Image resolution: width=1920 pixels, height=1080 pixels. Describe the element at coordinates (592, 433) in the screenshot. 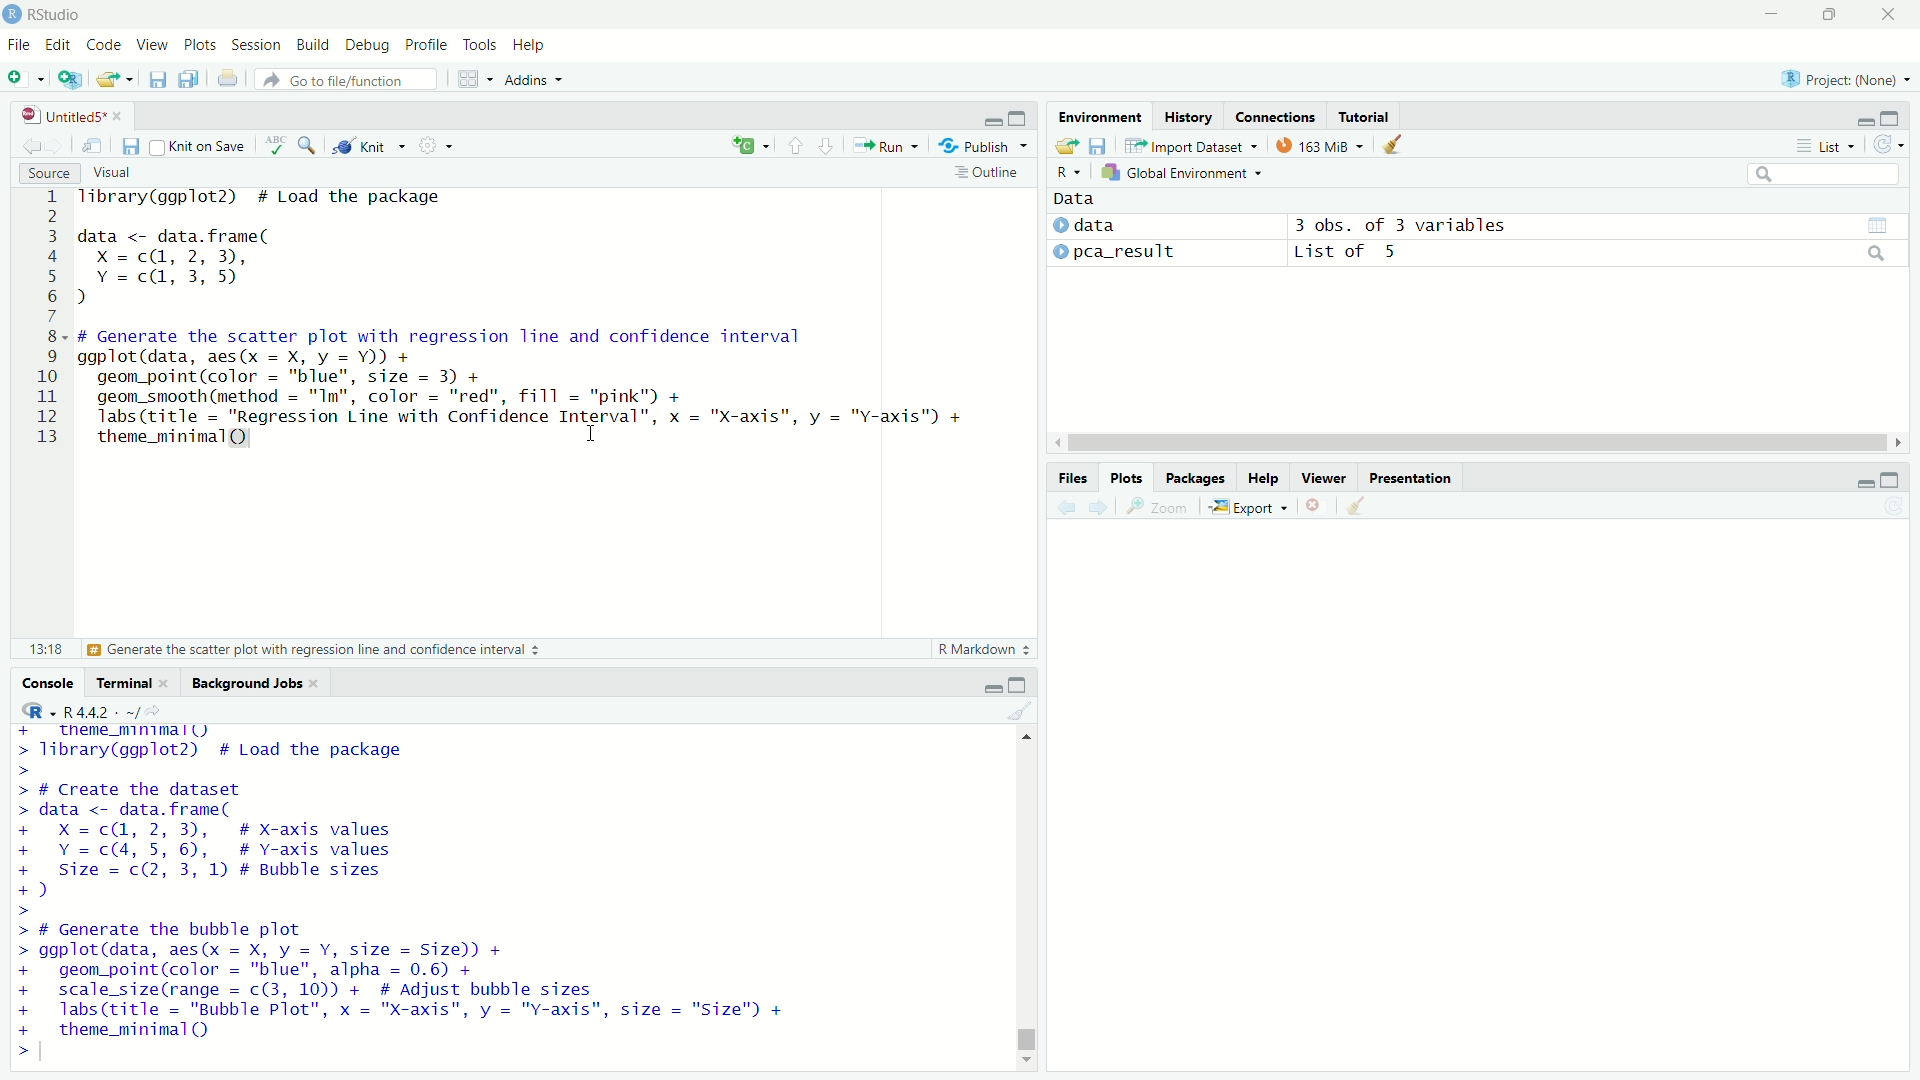

I see `cursor` at that location.